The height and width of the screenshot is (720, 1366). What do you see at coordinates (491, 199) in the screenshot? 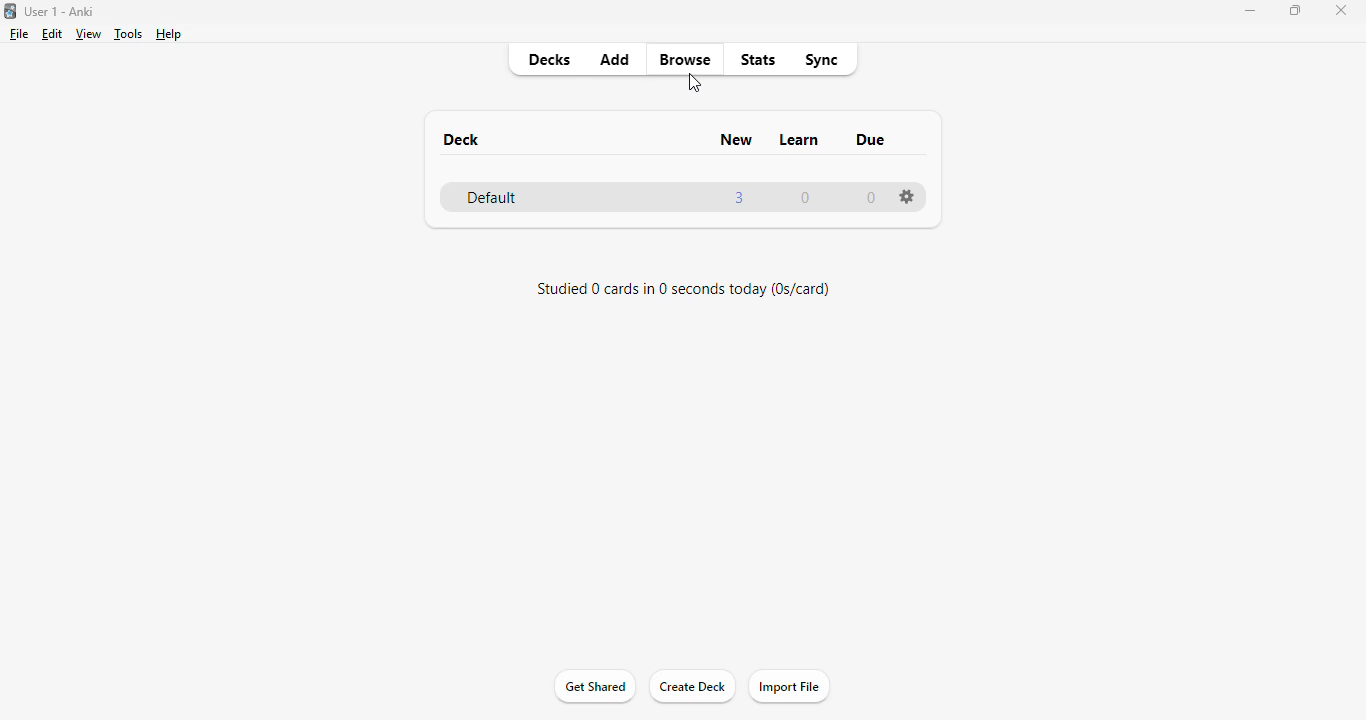
I see `default` at bounding box center [491, 199].